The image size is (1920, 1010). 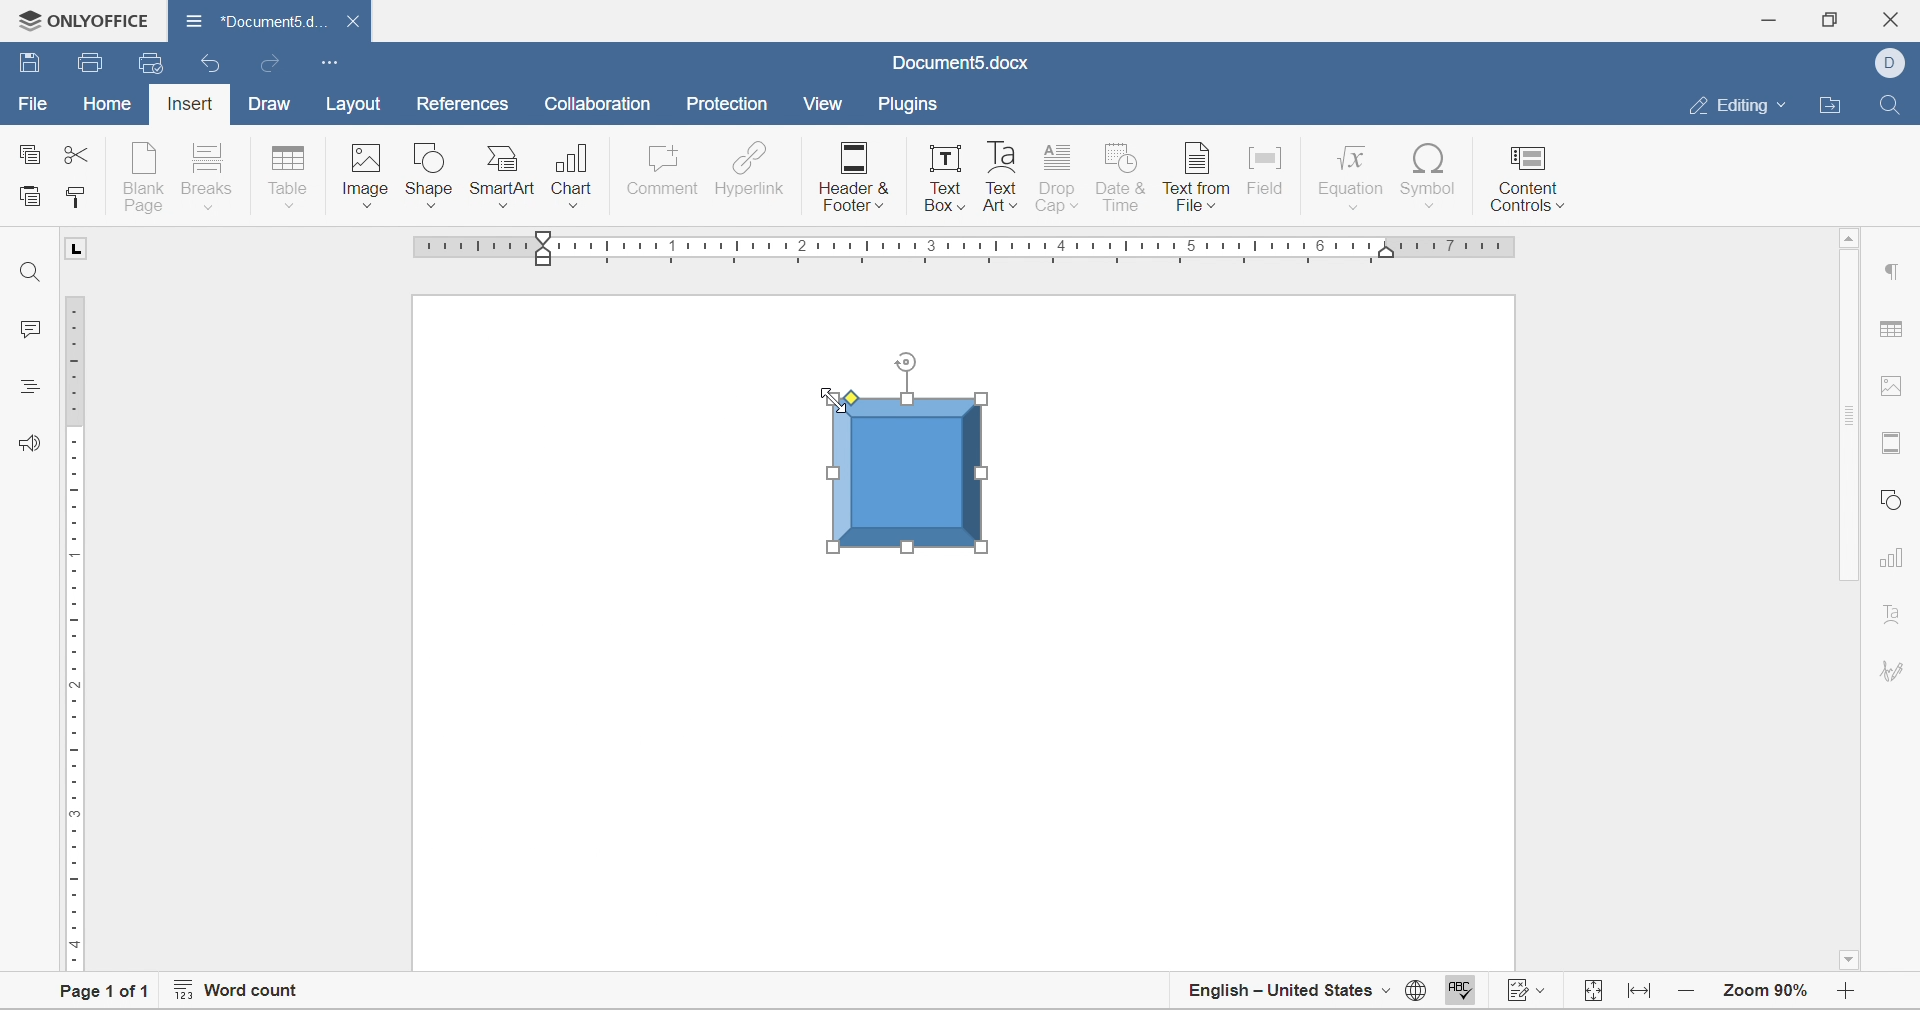 I want to click on table, so click(x=287, y=176).